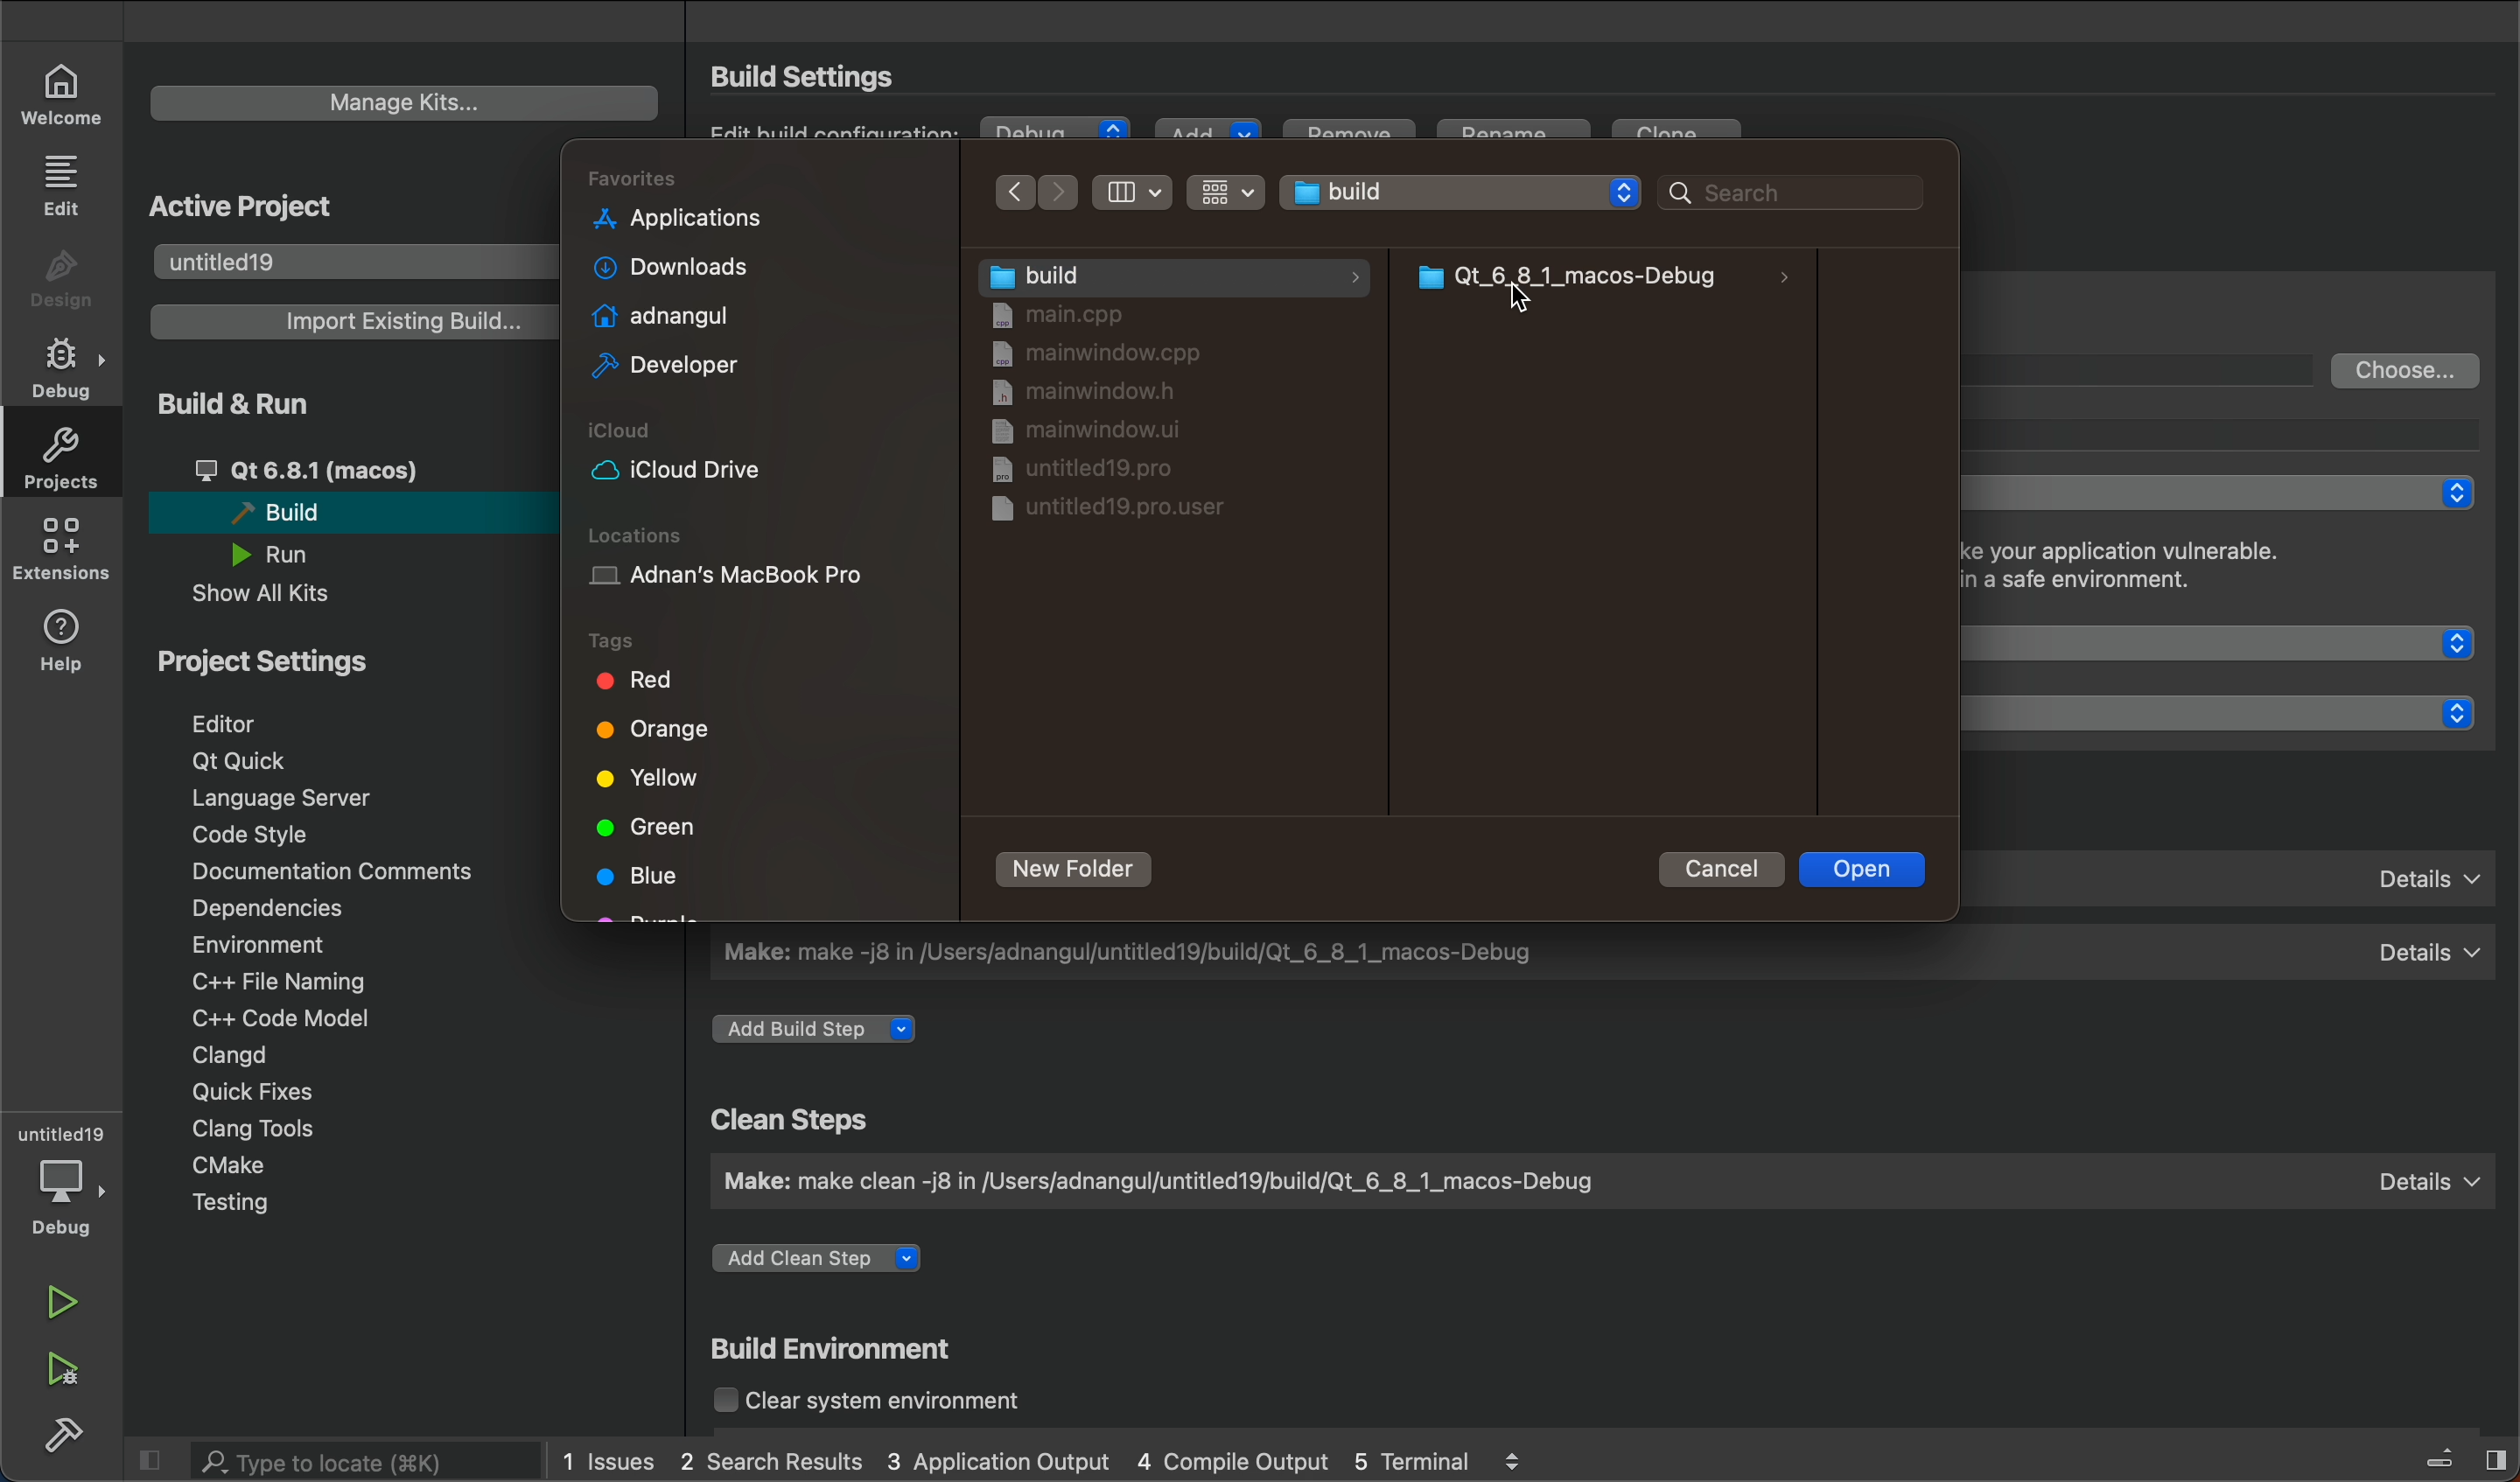 This screenshot has height=1482, width=2520. What do you see at coordinates (347, 321) in the screenshot?
I see `import existing build` at bounding box center [347, 321].